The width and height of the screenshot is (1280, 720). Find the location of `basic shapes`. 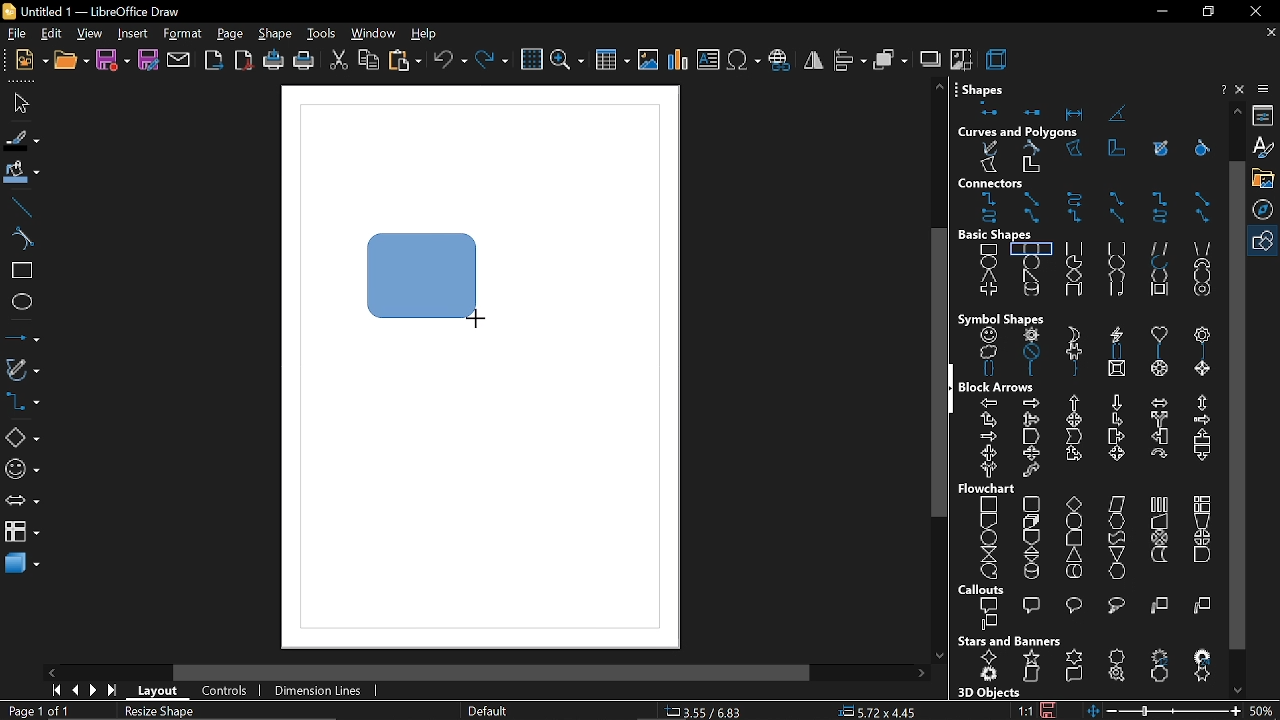

basic shapes is located at coordinates (21, 438).